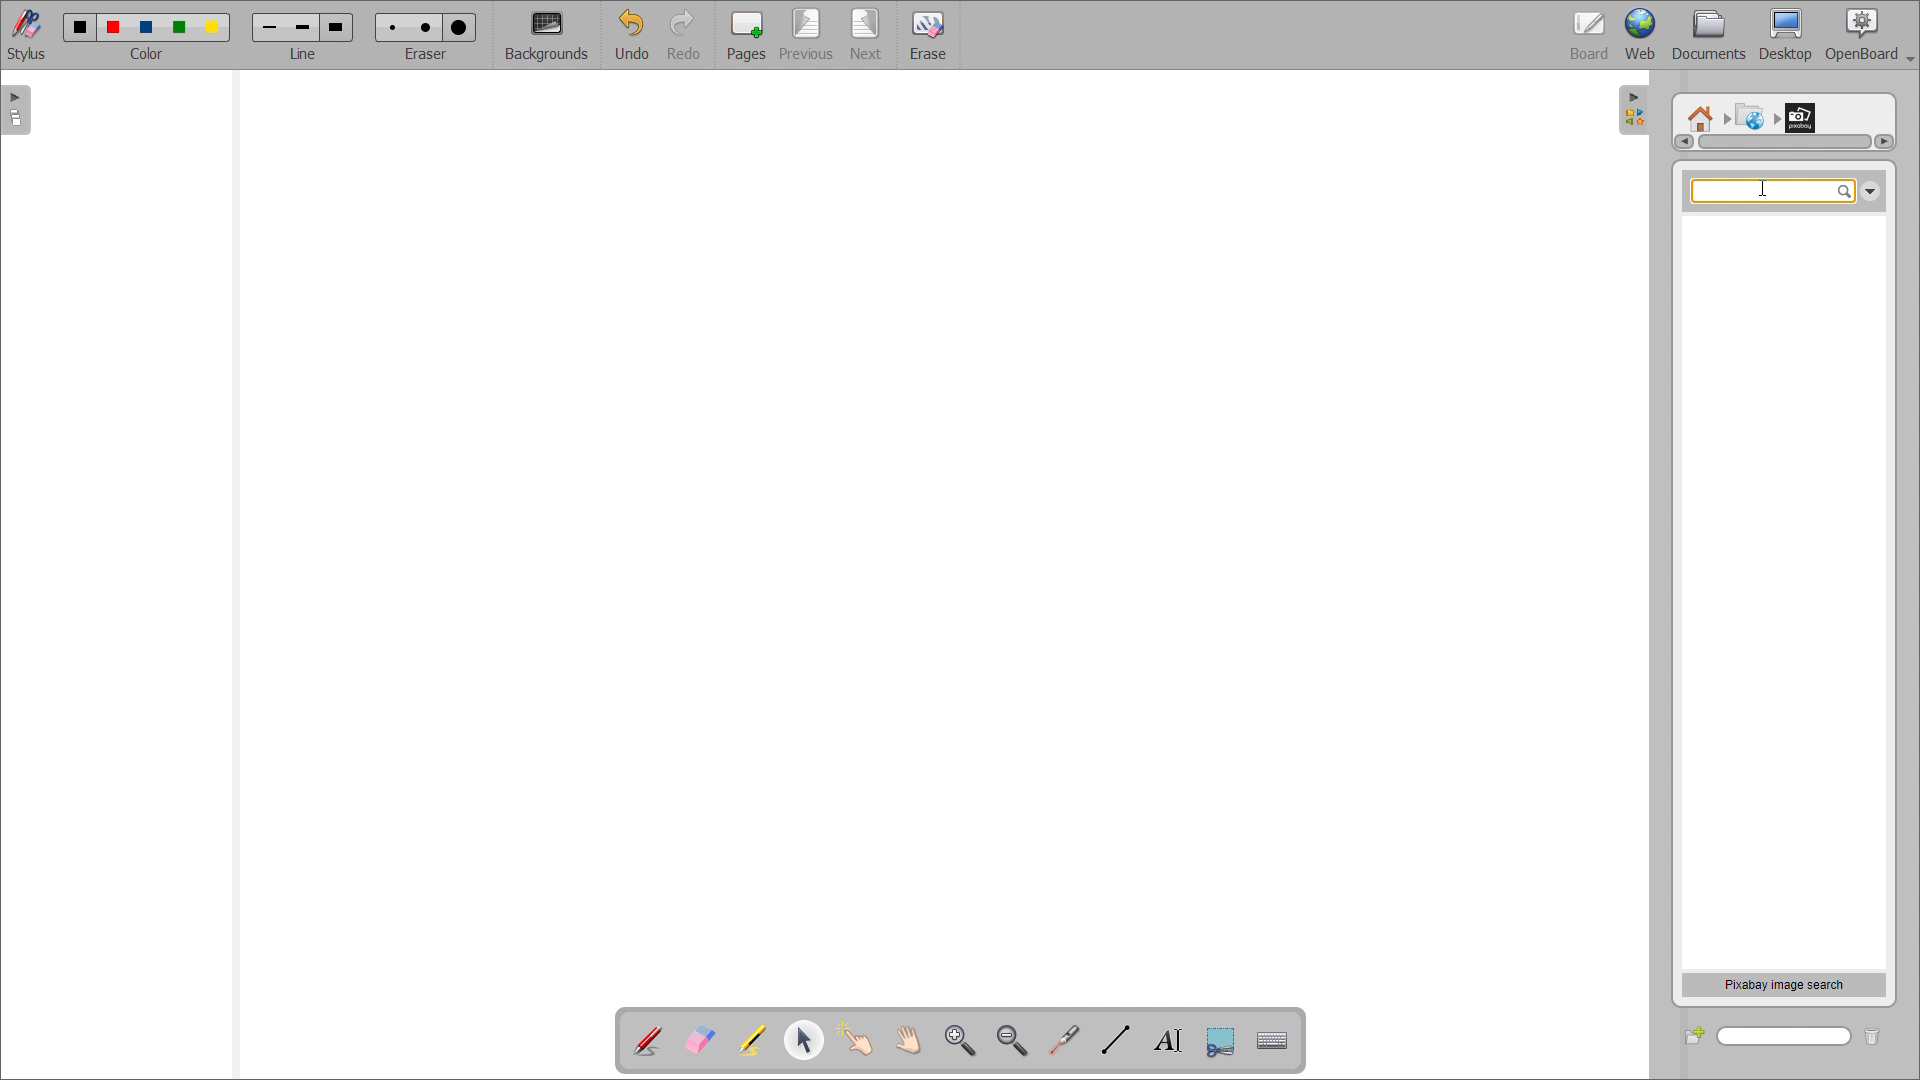  Describe the element at coordinates (960, 1039) in the screenshot. I see `zoom in` at that location.